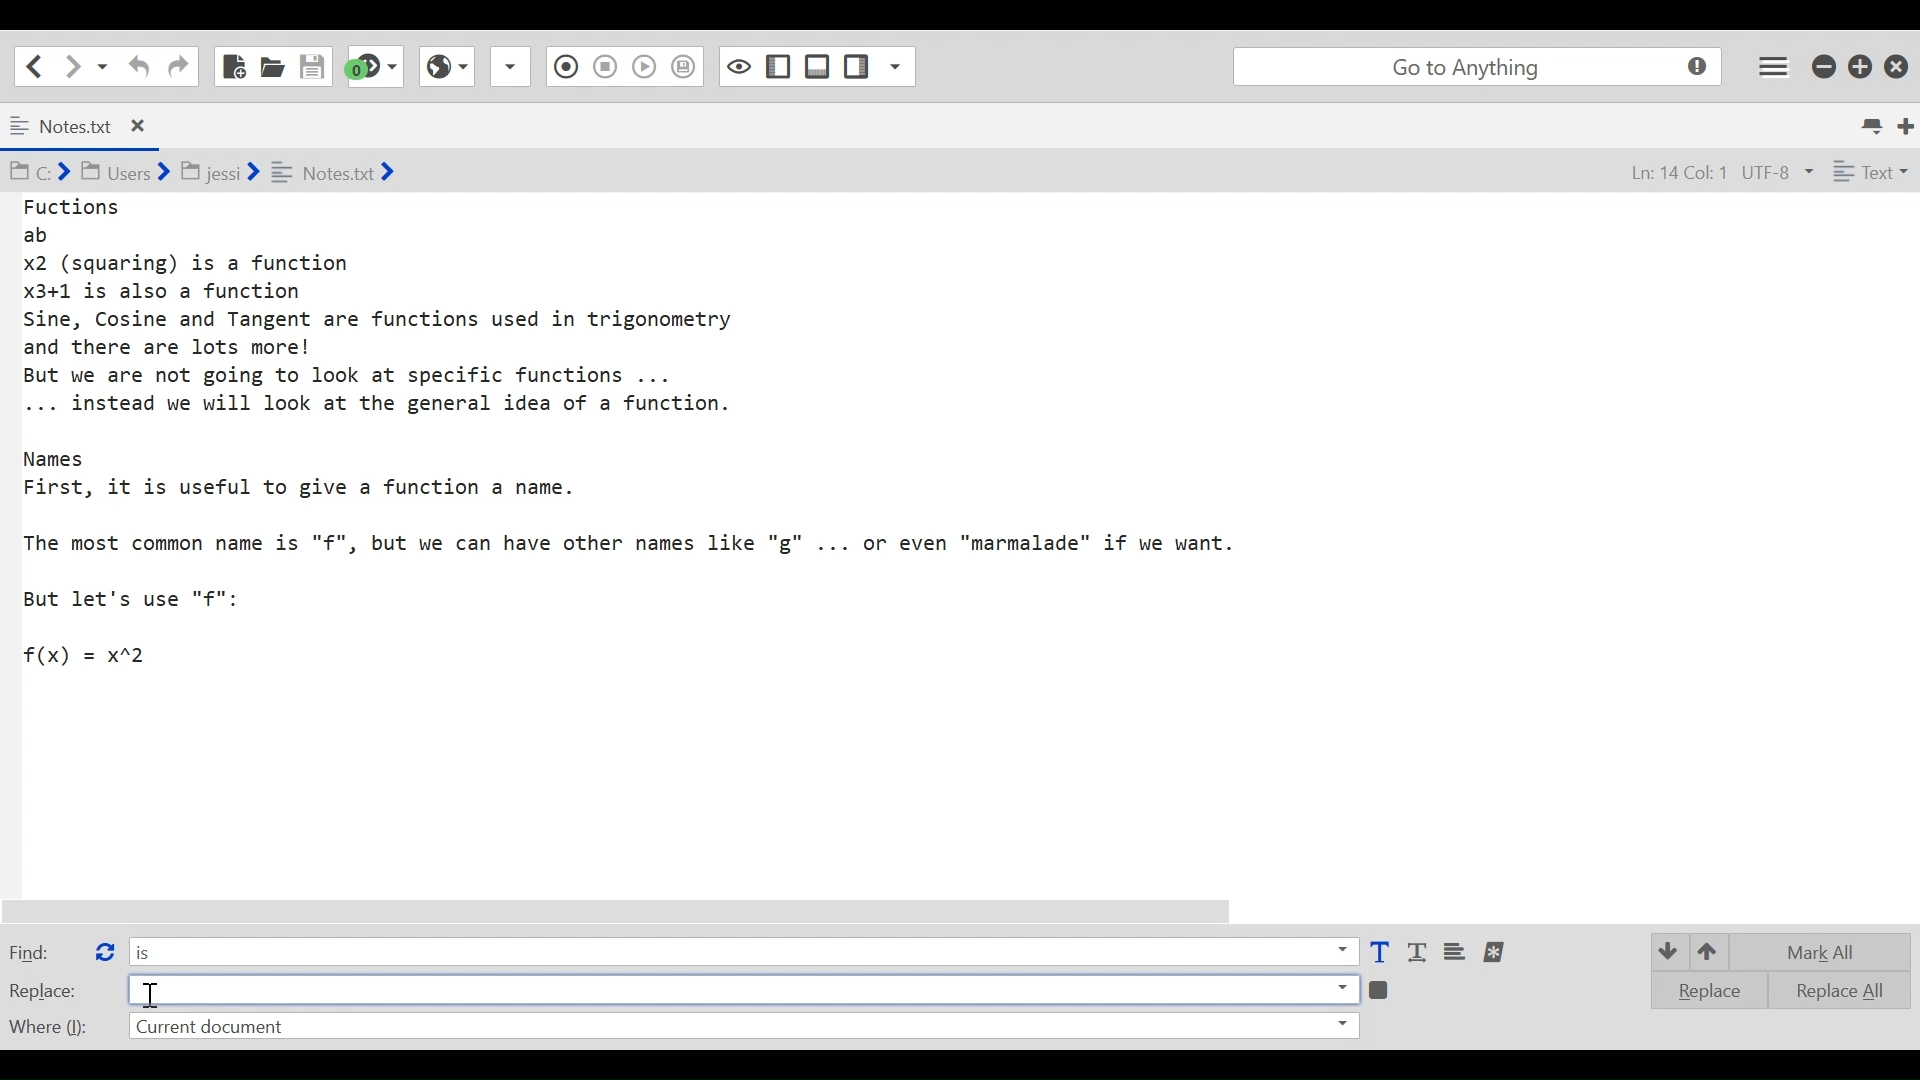 Image resolution: width=1920 pixels, height=1080 pixels. What do you see at coordinates (742, 950) in the screenshot?
I see `is` at bounding box center [742, 950].